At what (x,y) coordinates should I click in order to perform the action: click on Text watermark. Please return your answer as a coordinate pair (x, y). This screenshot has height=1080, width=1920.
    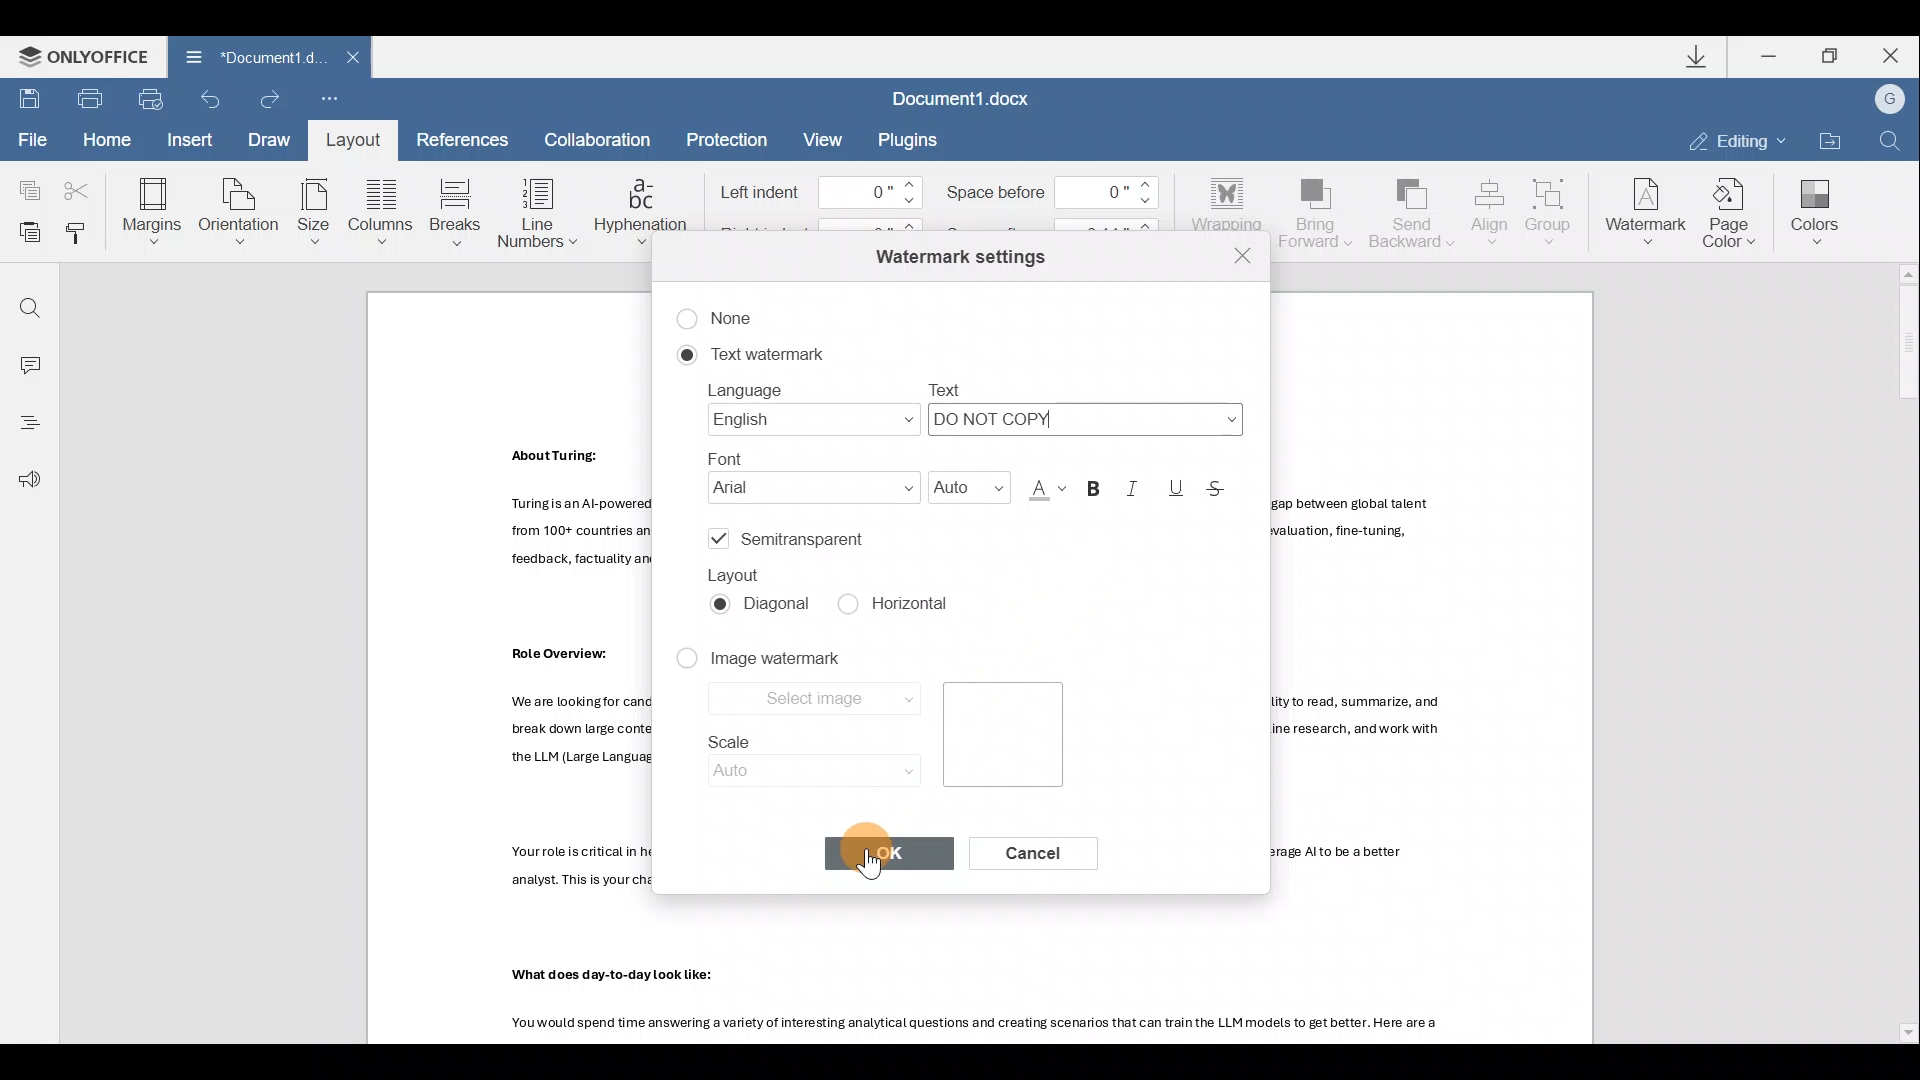
    Looking at the image, I should click on (745, 355).